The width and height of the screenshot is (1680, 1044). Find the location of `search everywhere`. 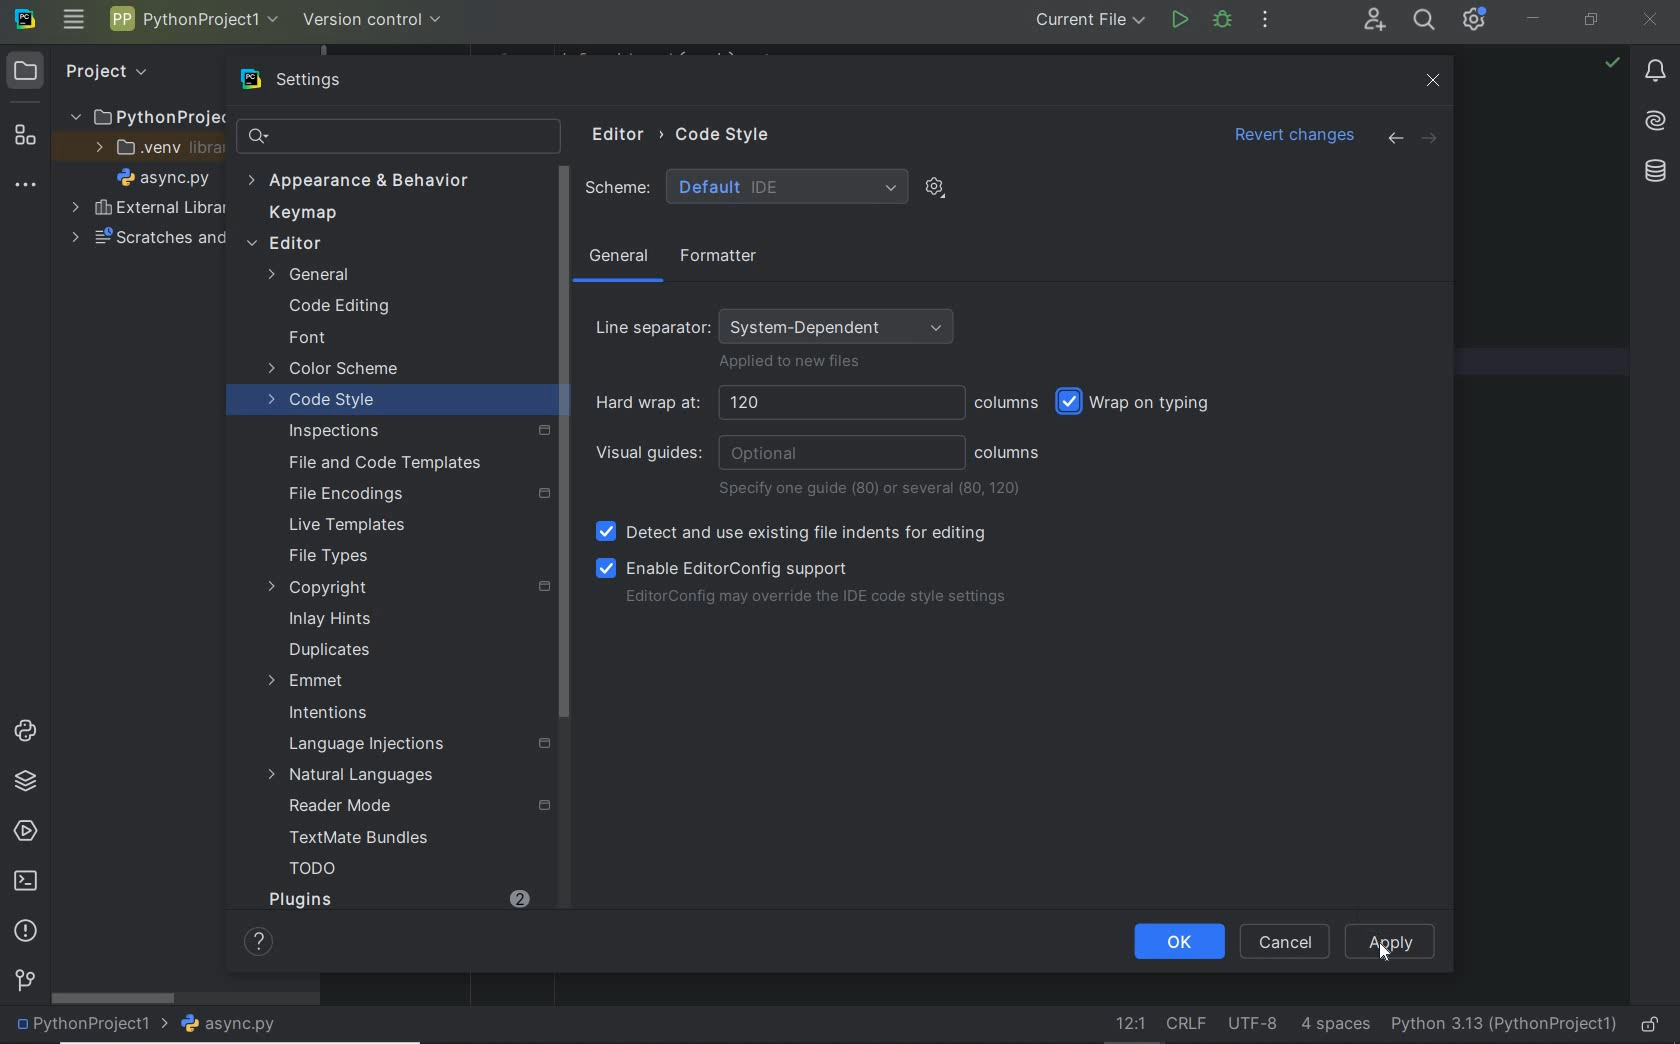

search everywhere is located at coordinates (1426, 22).